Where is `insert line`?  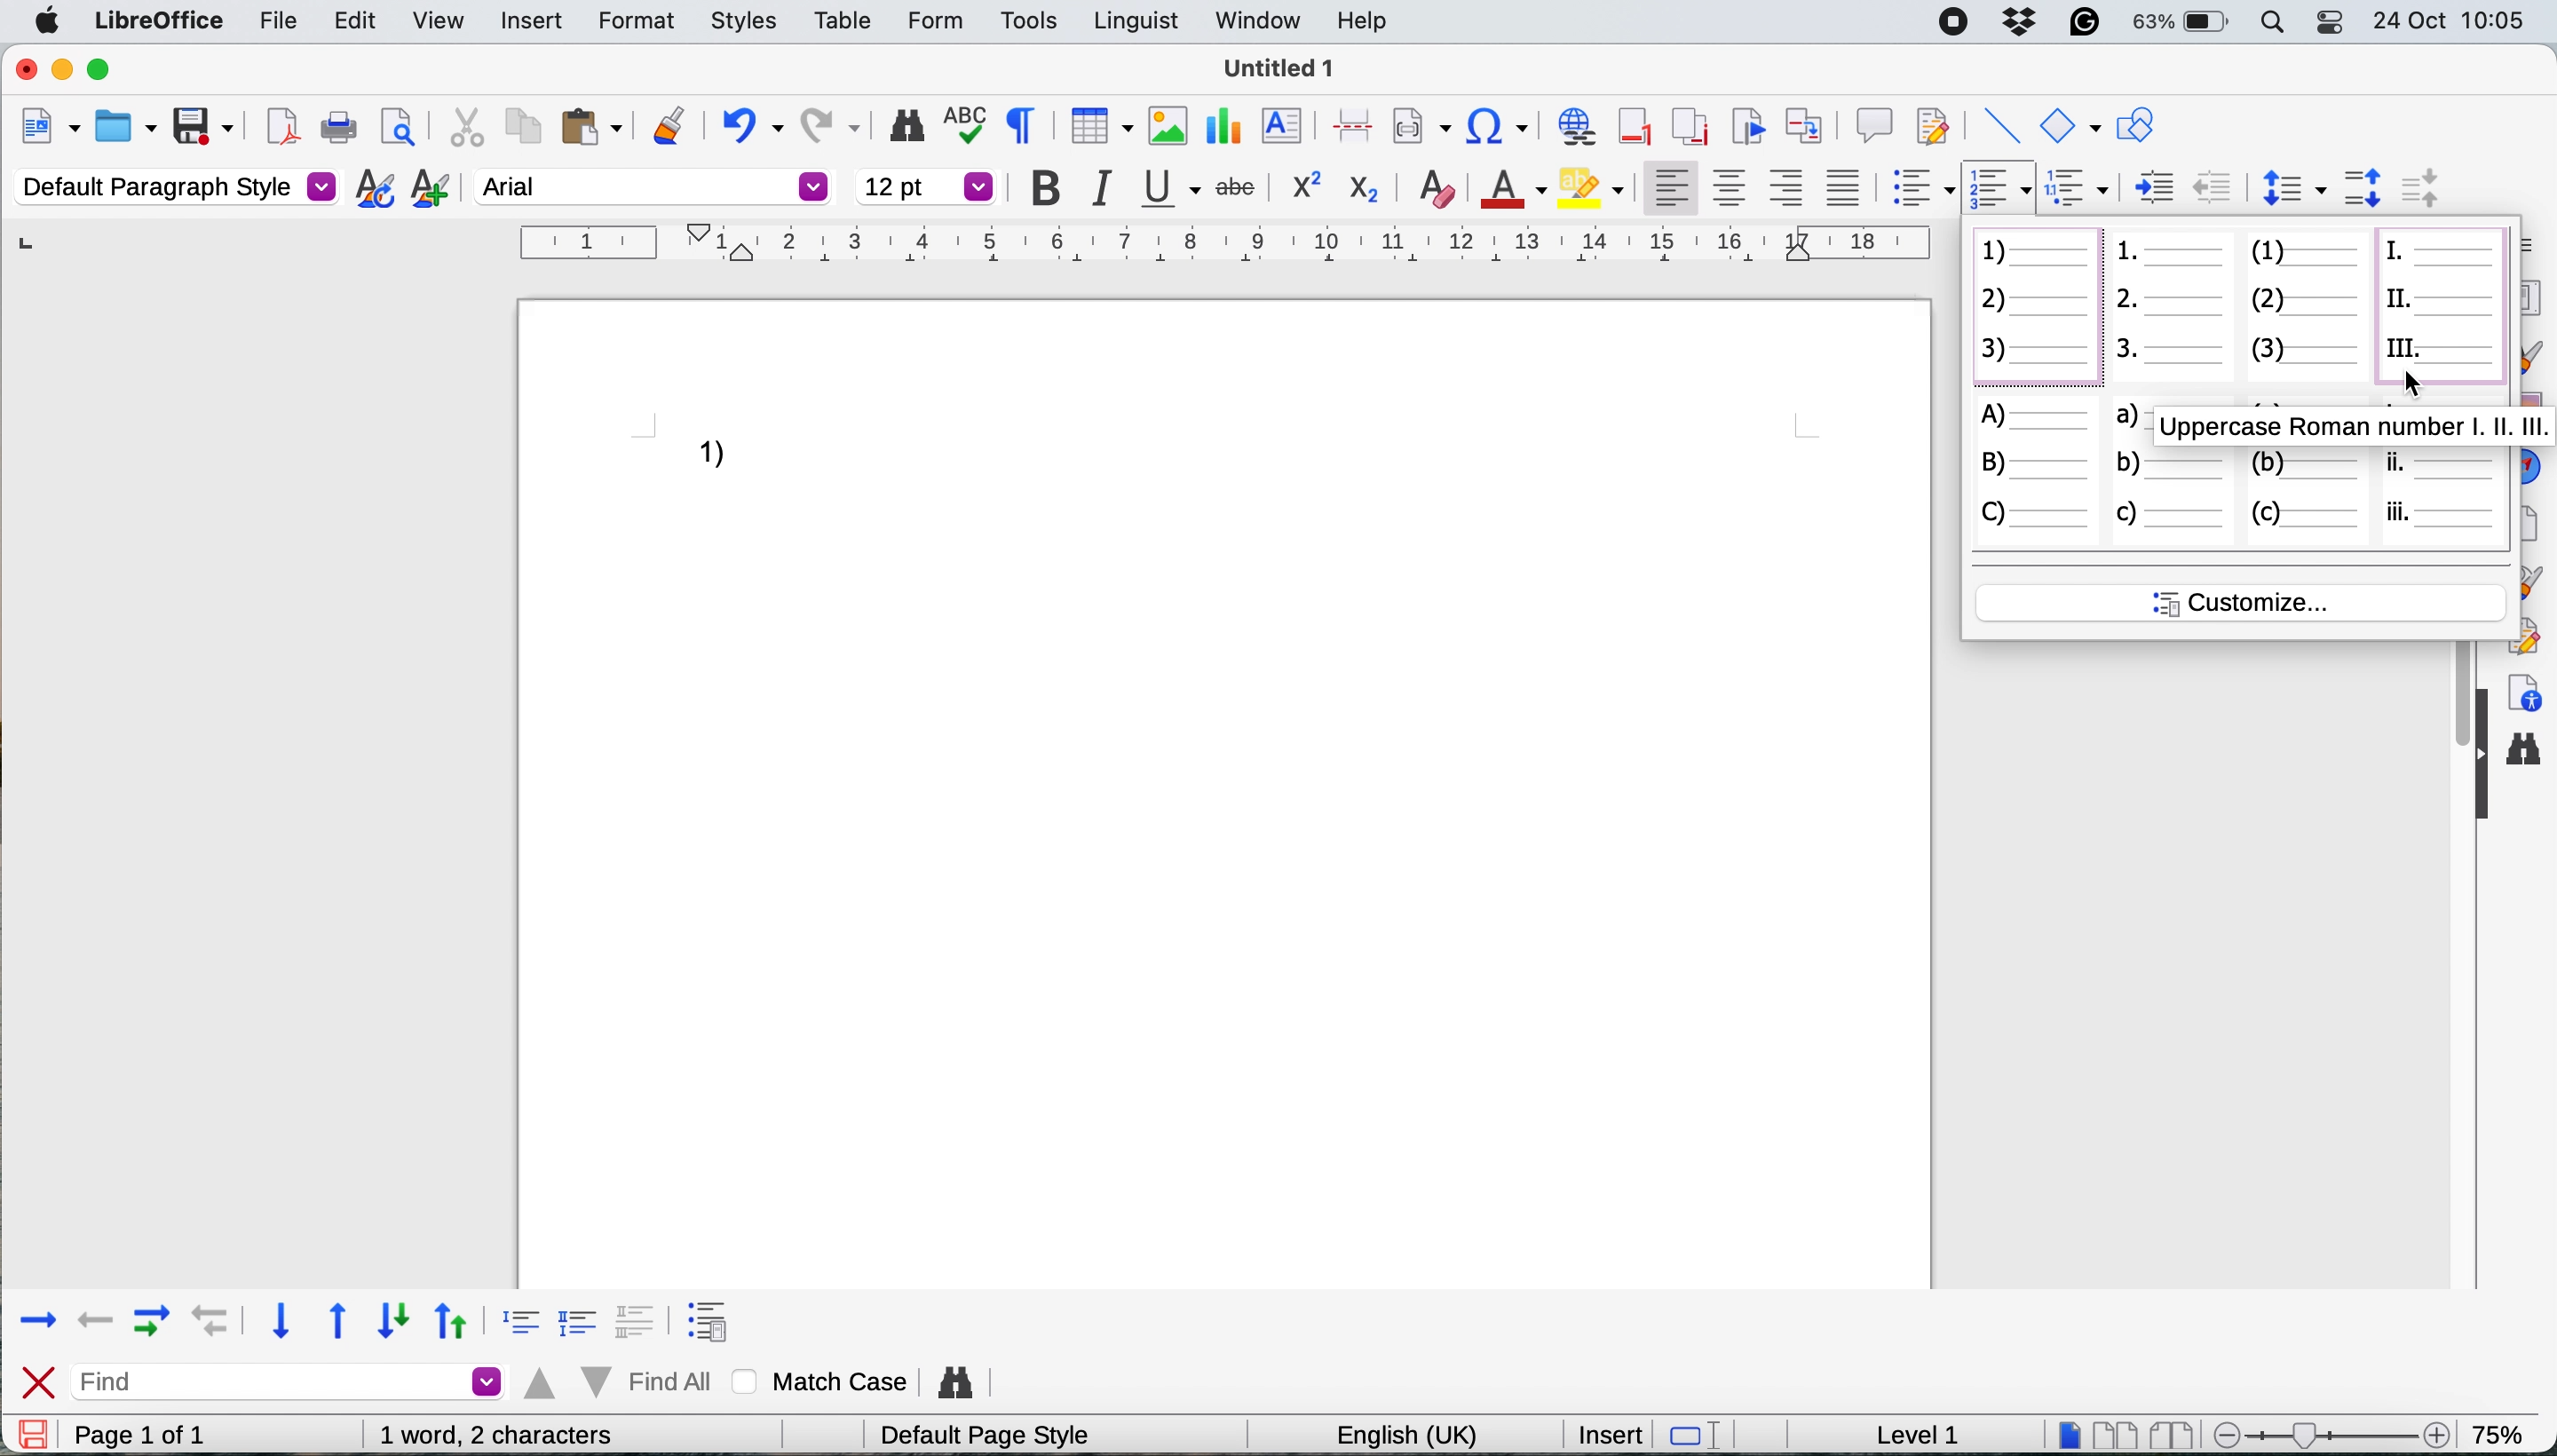 insert line is located at coordinates (1998, 127).